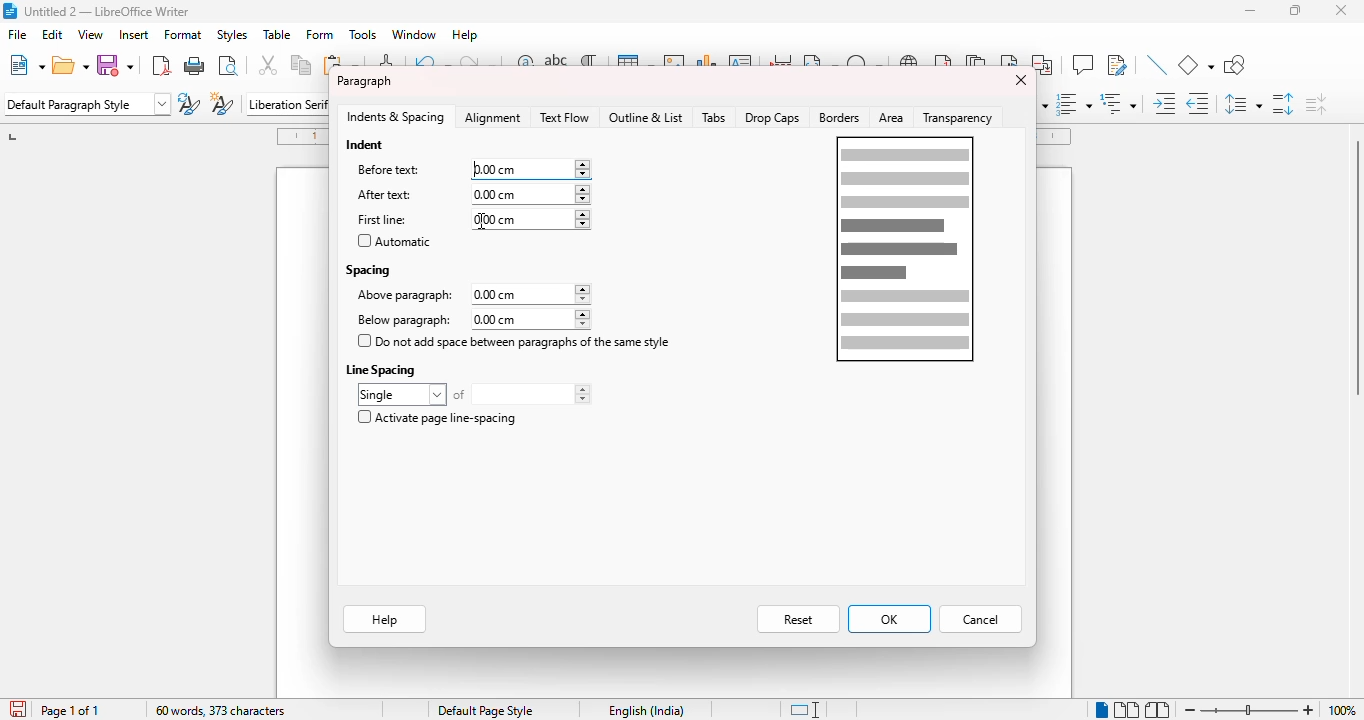 The width and height of the screenshot is (1364, 720). I want to click on window, so click(414, 34).